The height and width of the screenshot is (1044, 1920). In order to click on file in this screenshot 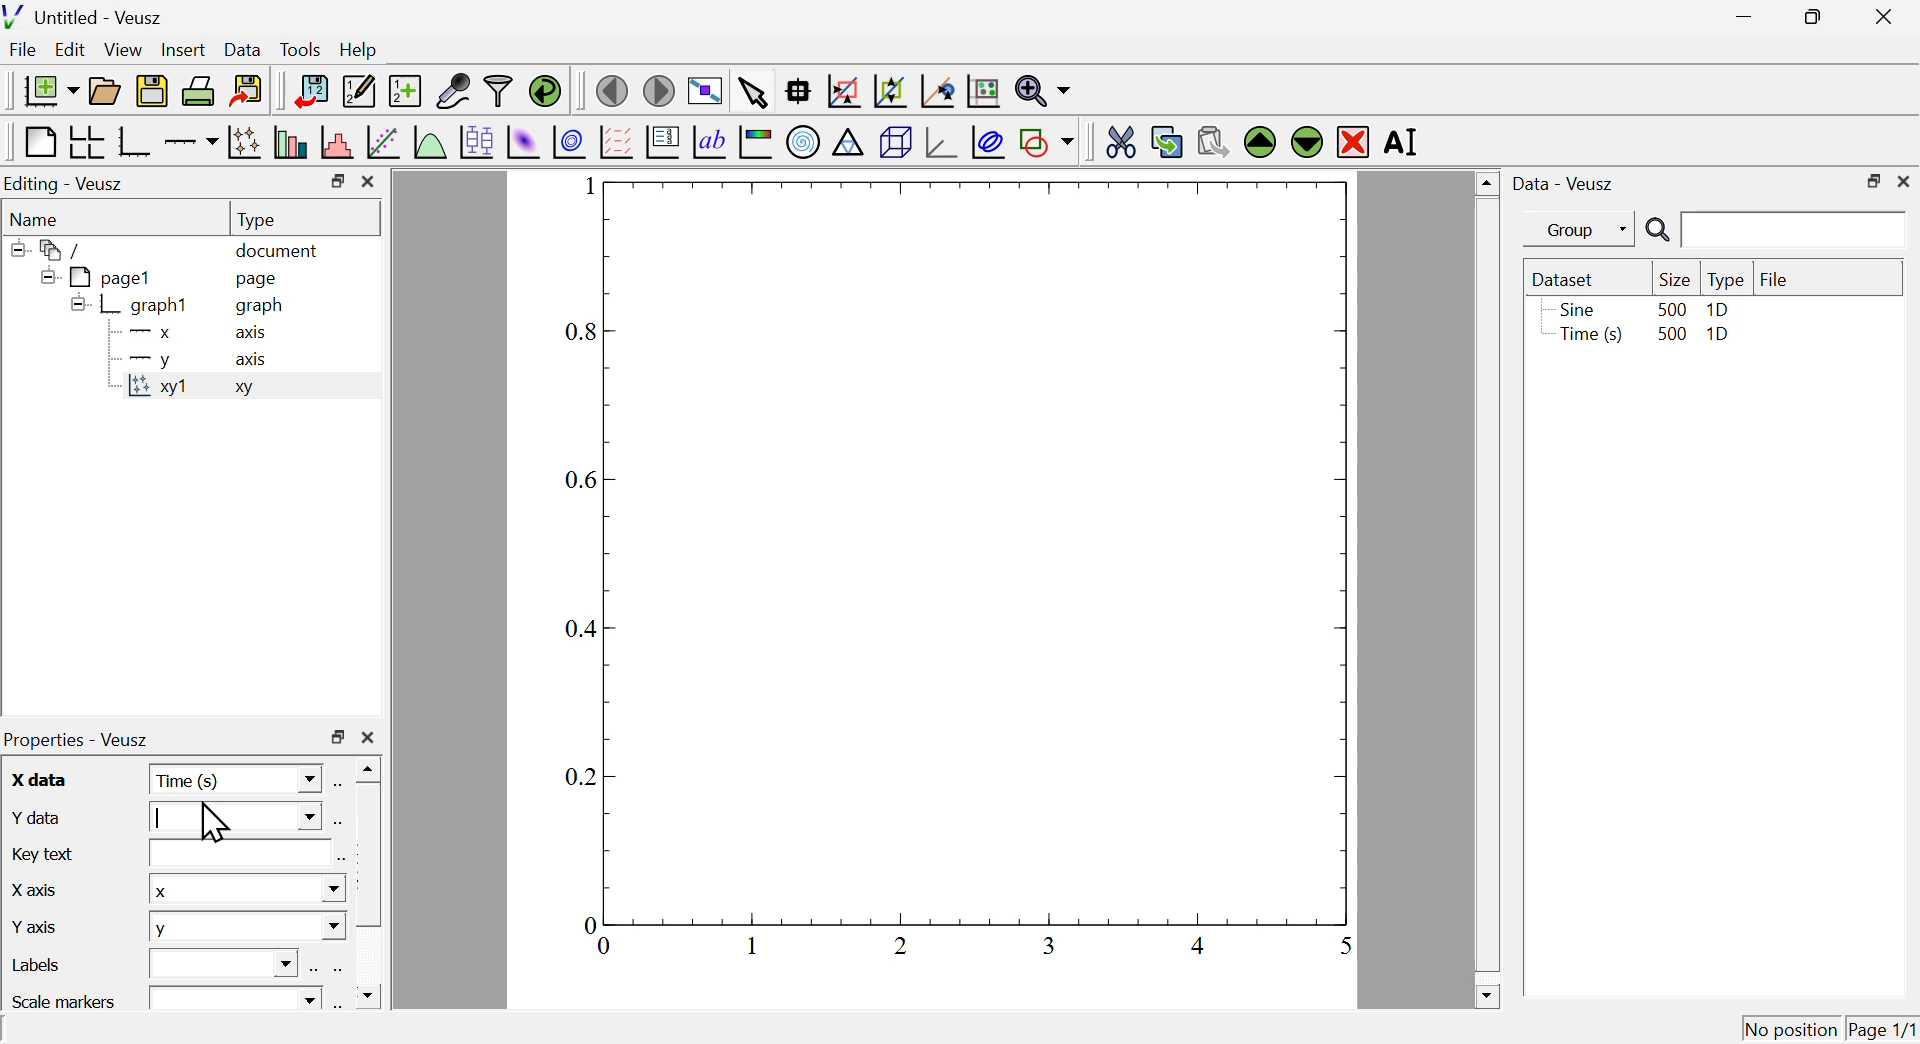, I will do `click(1775, 277)`.